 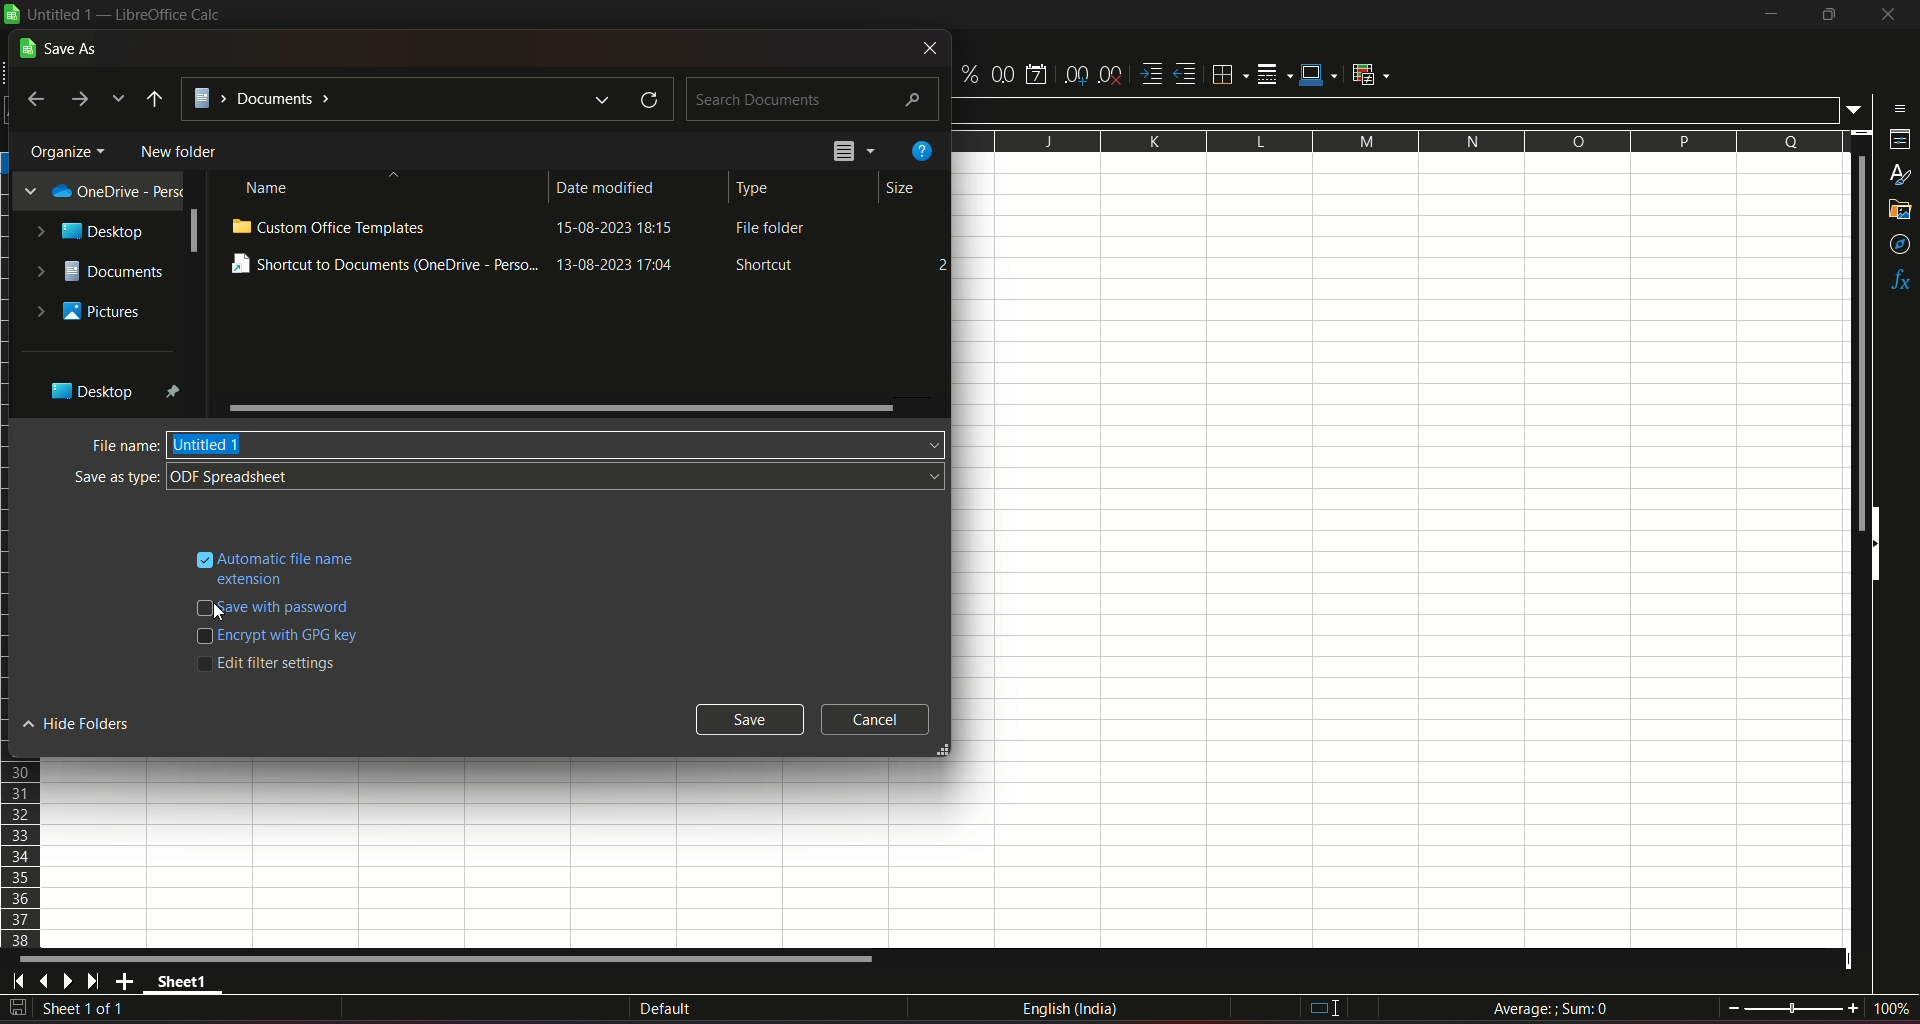 I want to click on border style, so click(x=1276, y=72).